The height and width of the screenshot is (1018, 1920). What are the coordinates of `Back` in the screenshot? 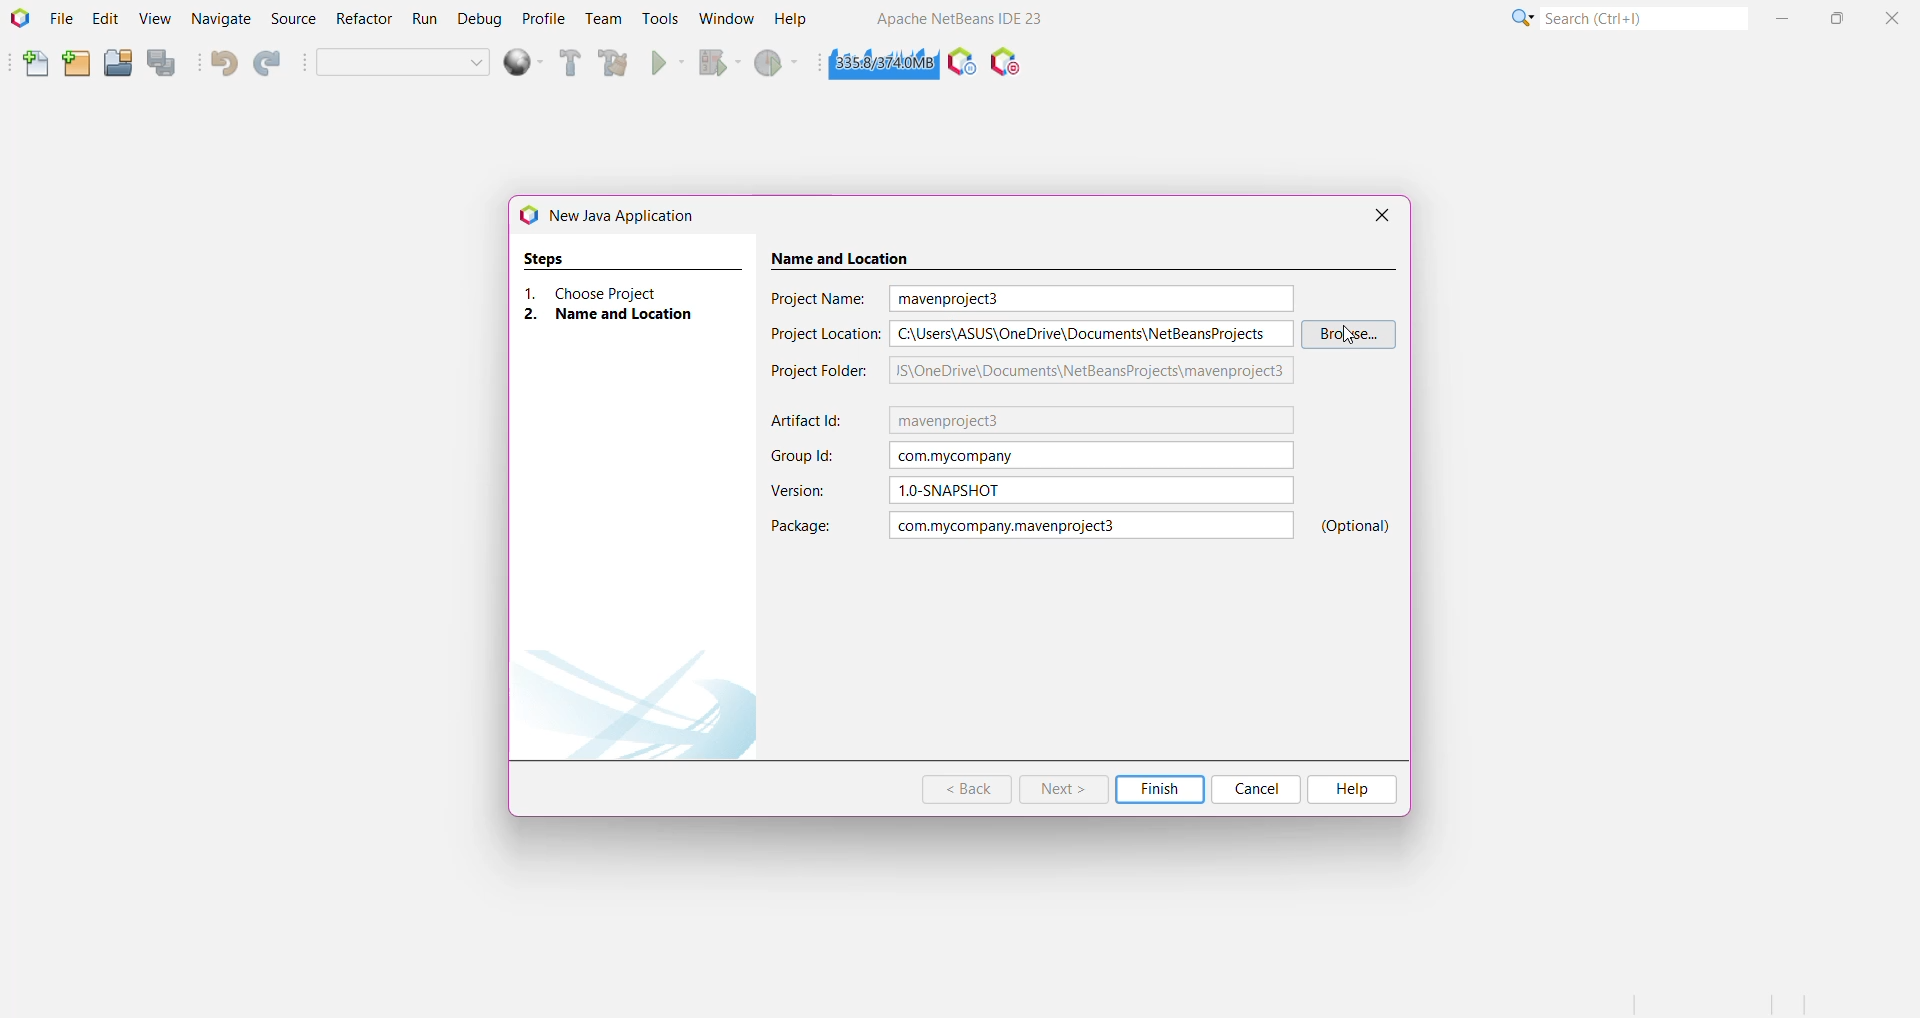 It's located at (967, 790).